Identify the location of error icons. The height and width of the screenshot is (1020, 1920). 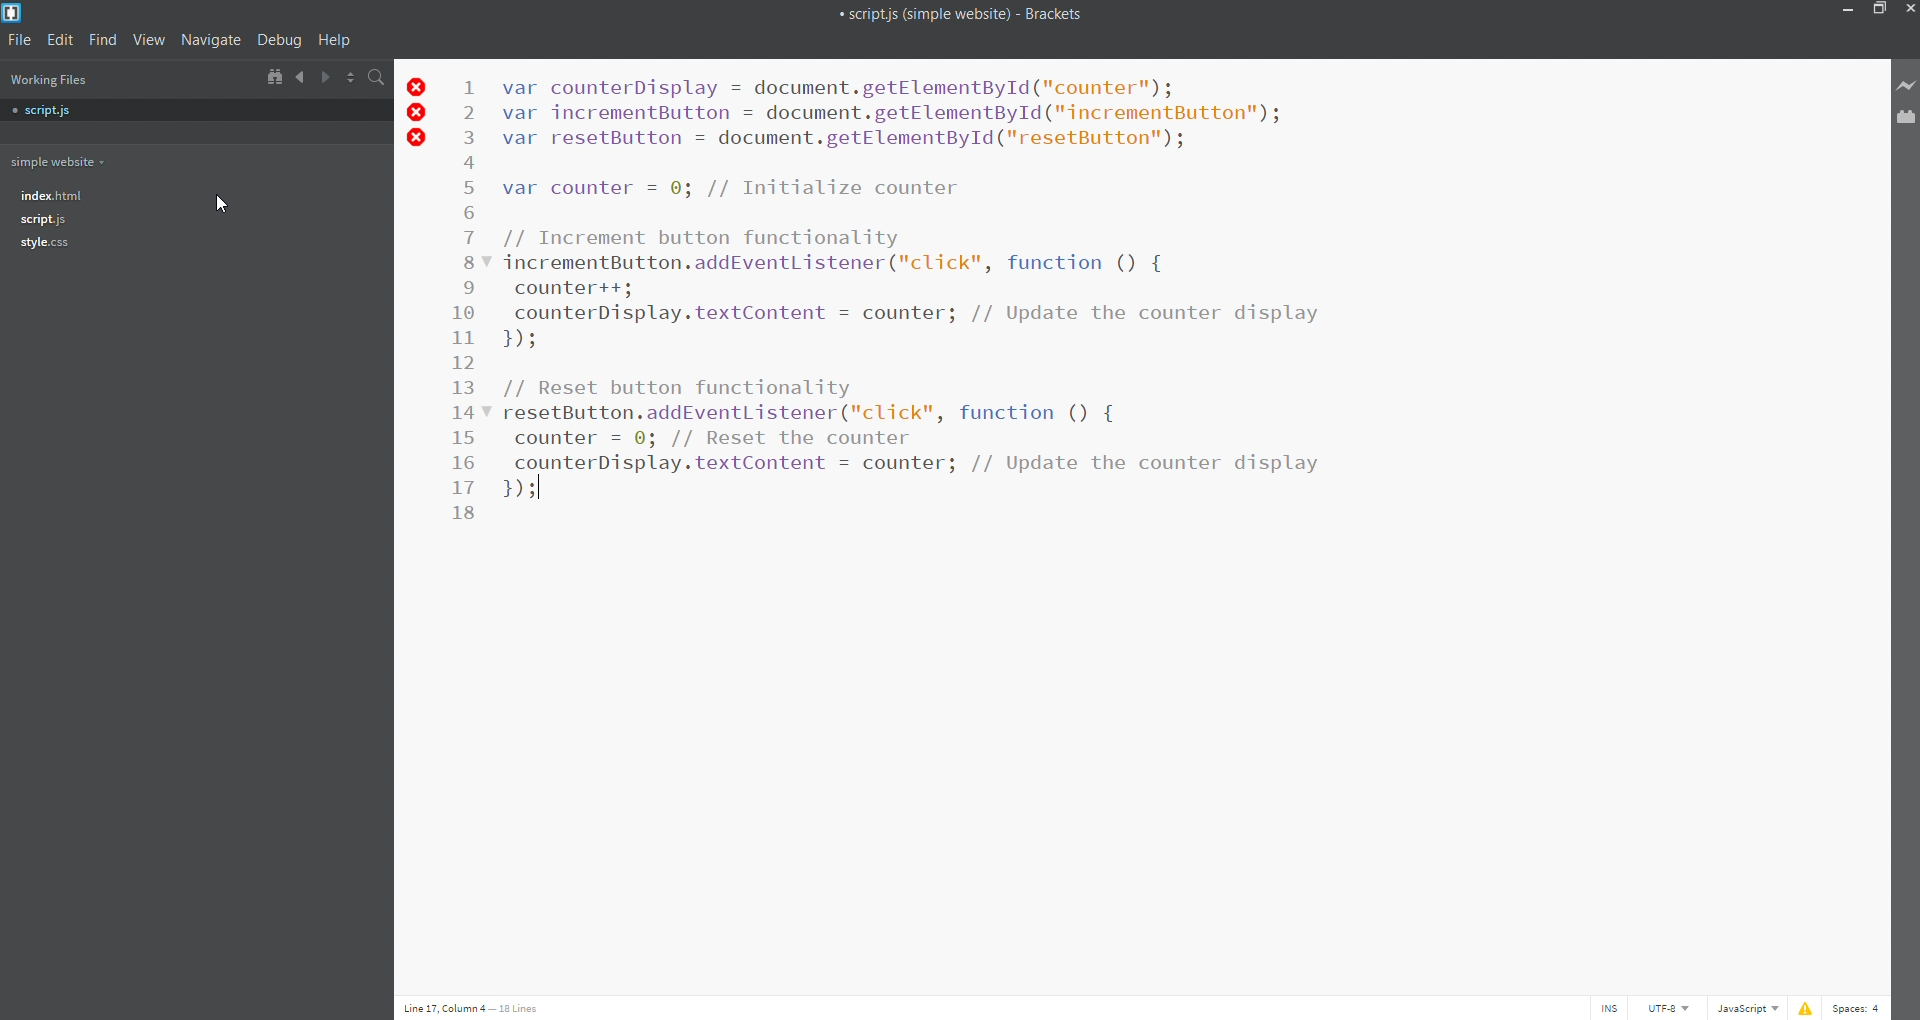
(417, 113).